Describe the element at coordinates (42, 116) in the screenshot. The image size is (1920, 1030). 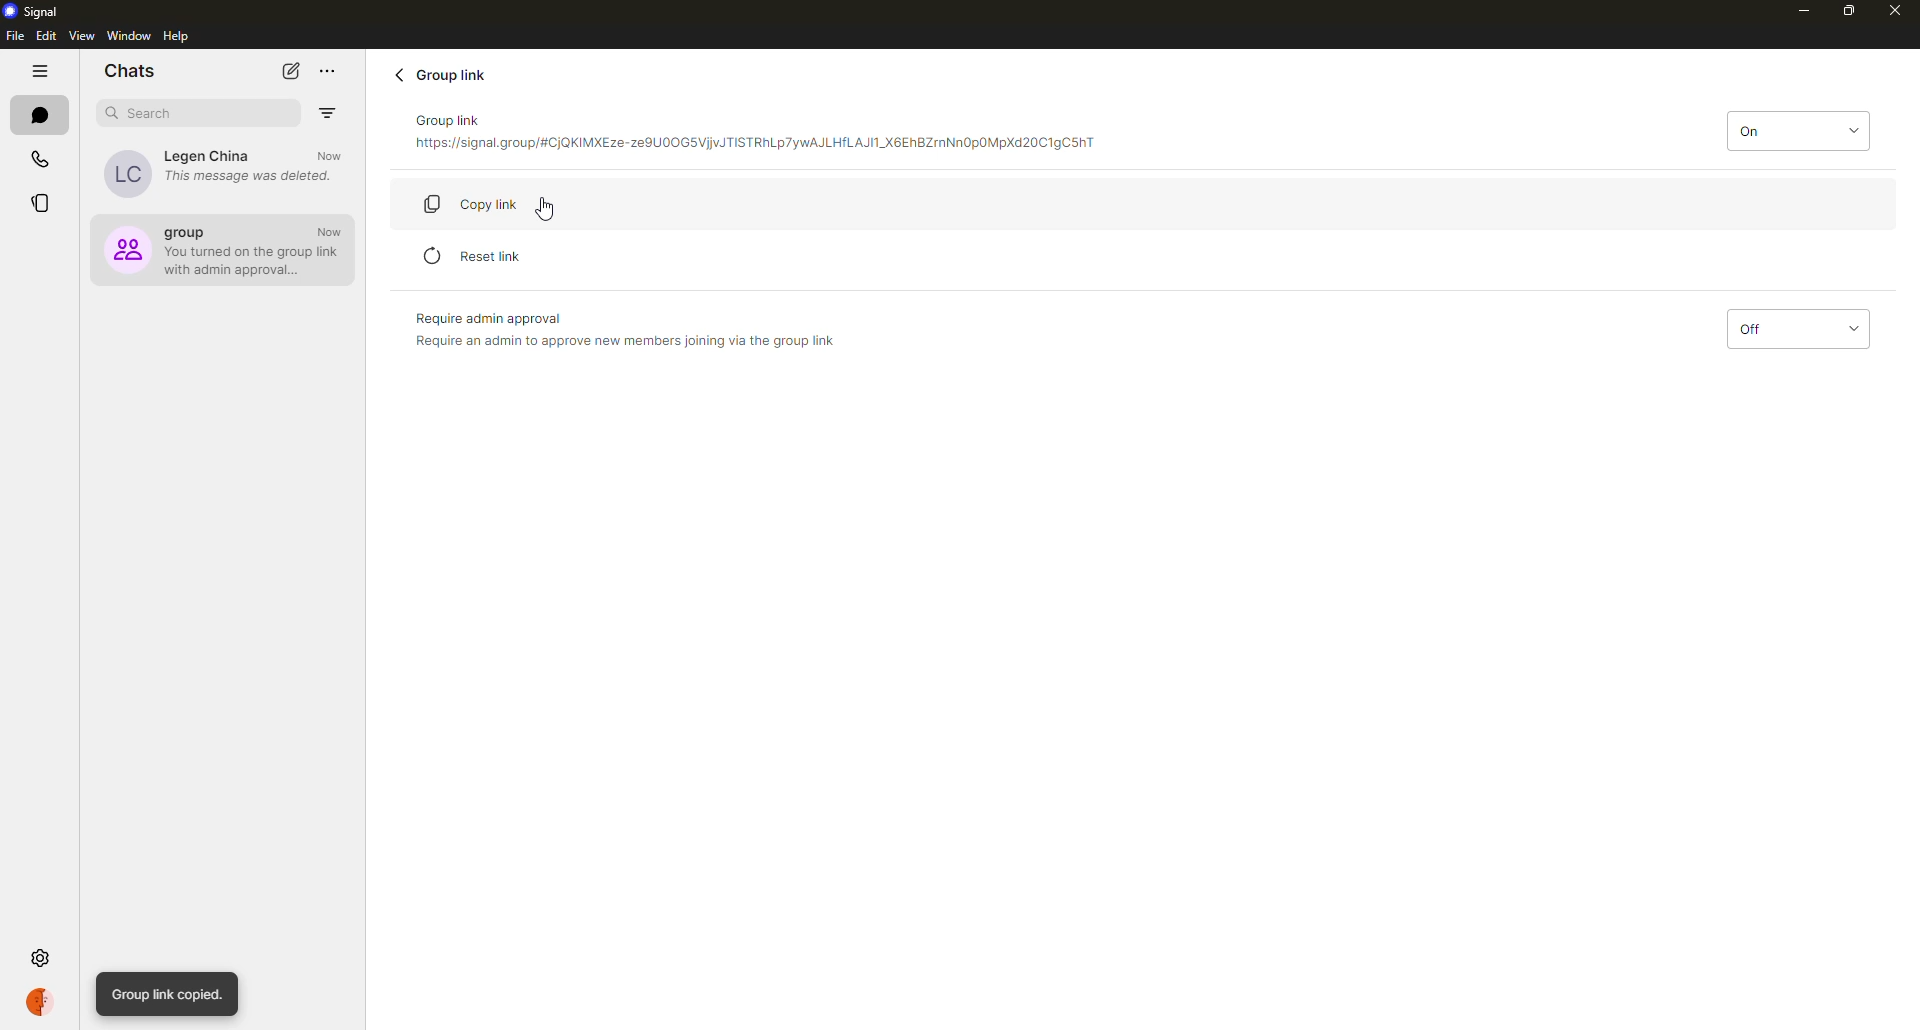
I see `chats` at that location.